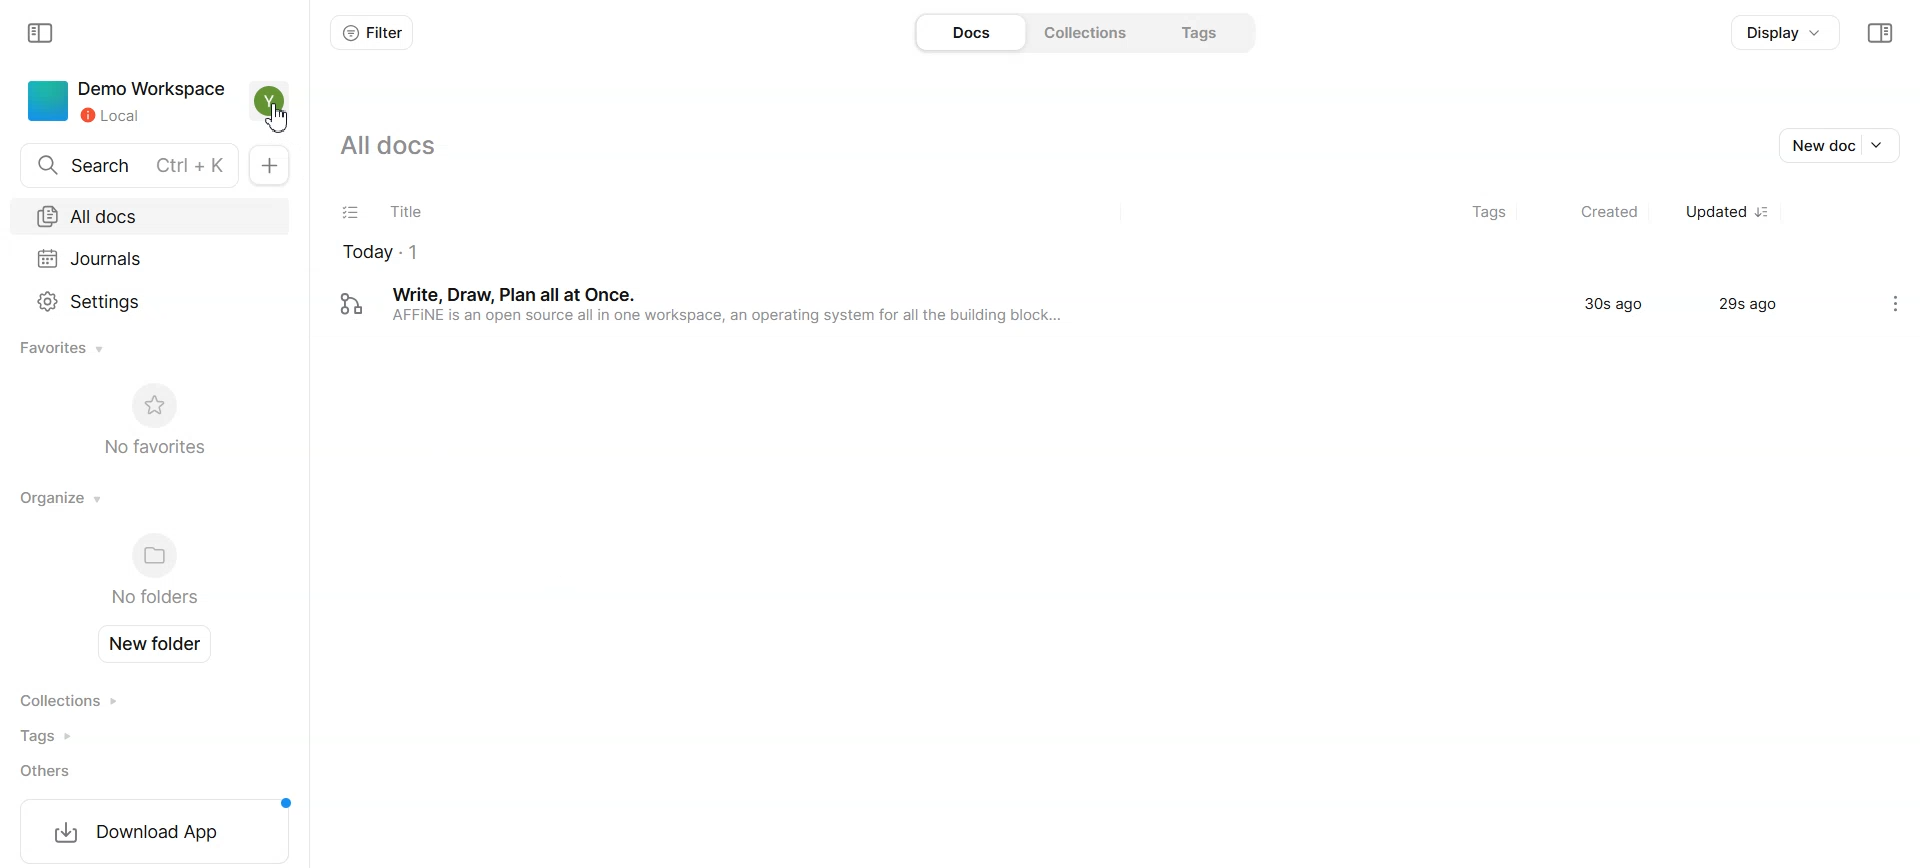 The image size is (1920, 868). I want to click on Collapse slide bar, so click(42, 34).